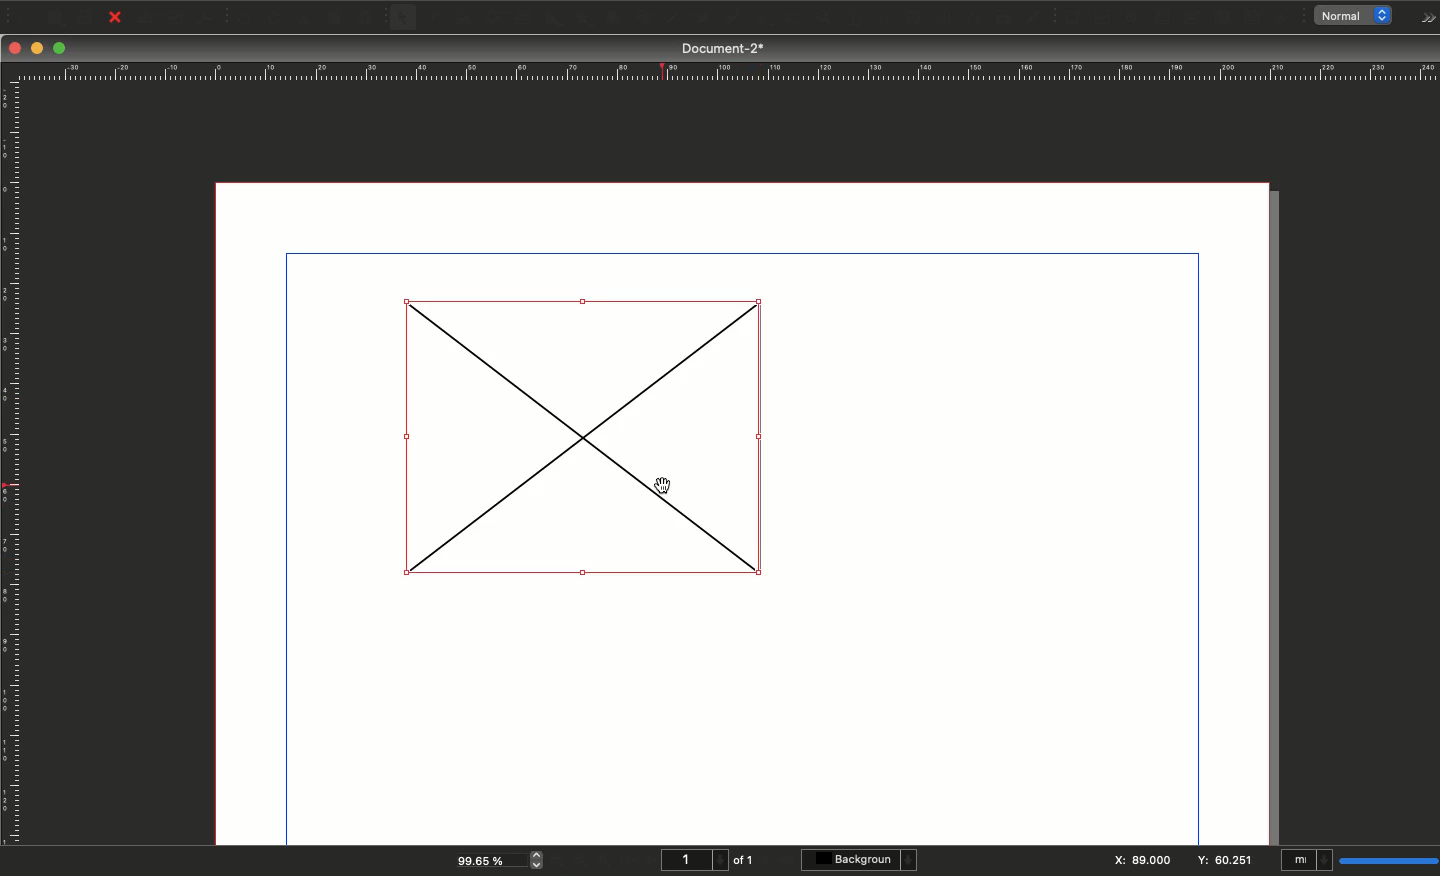 The height and width of the screenshot is (876, 1440). Describe the element at coordinates (485, 859) in the screenshot. I see `99.65 %` at that location.